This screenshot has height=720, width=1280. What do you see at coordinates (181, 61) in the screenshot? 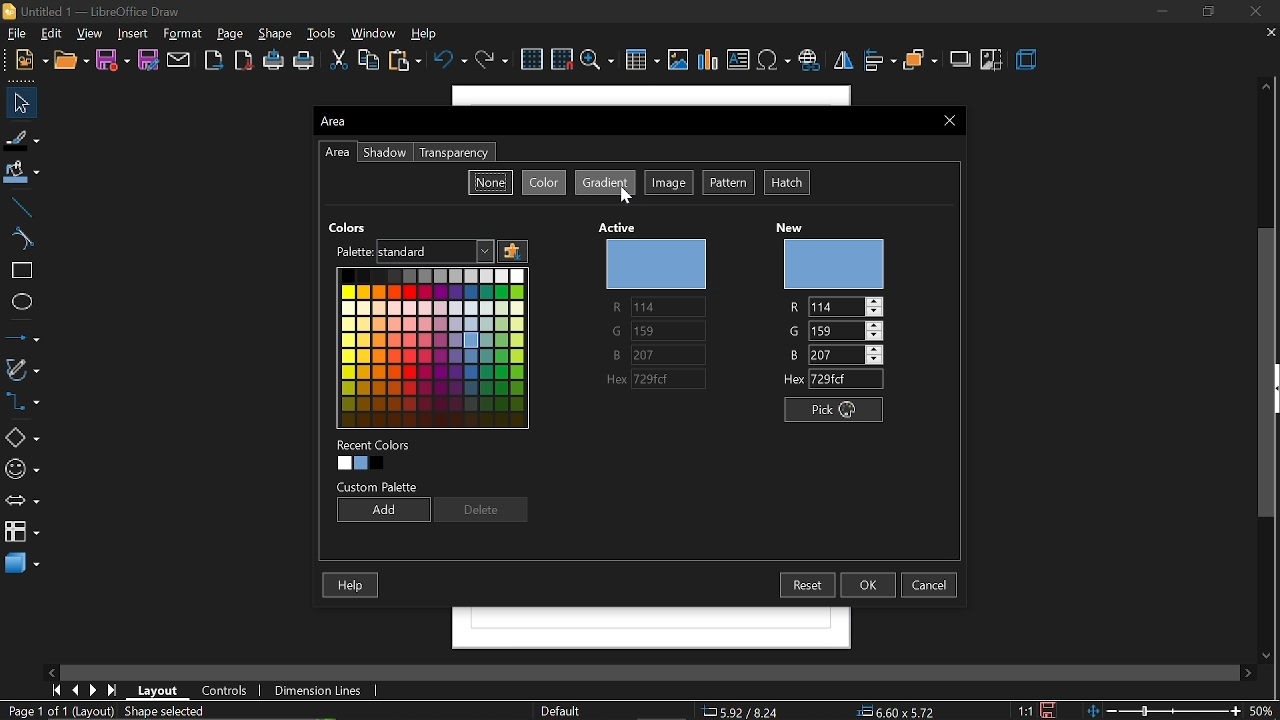
I see `attach` at bounding box center [181, 61].